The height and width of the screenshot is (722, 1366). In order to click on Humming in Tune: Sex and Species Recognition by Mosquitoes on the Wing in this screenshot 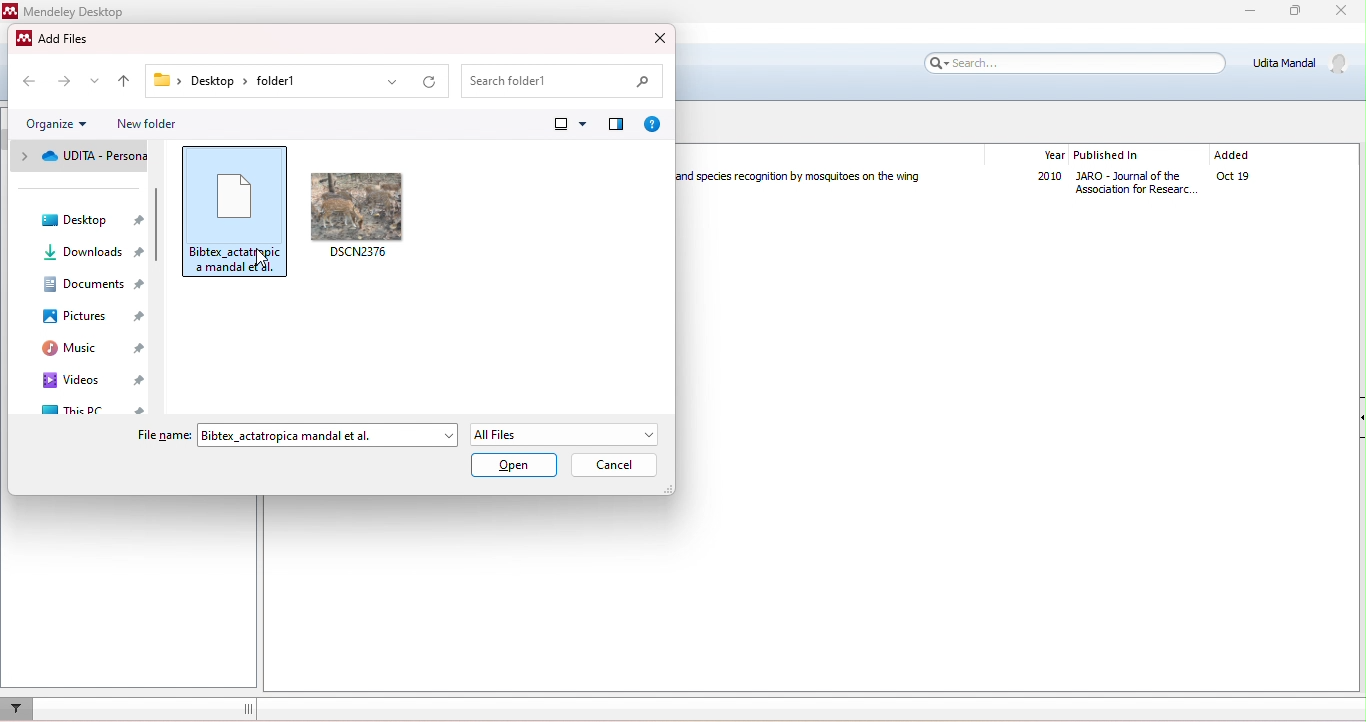, I will do `click(806, 182)`.